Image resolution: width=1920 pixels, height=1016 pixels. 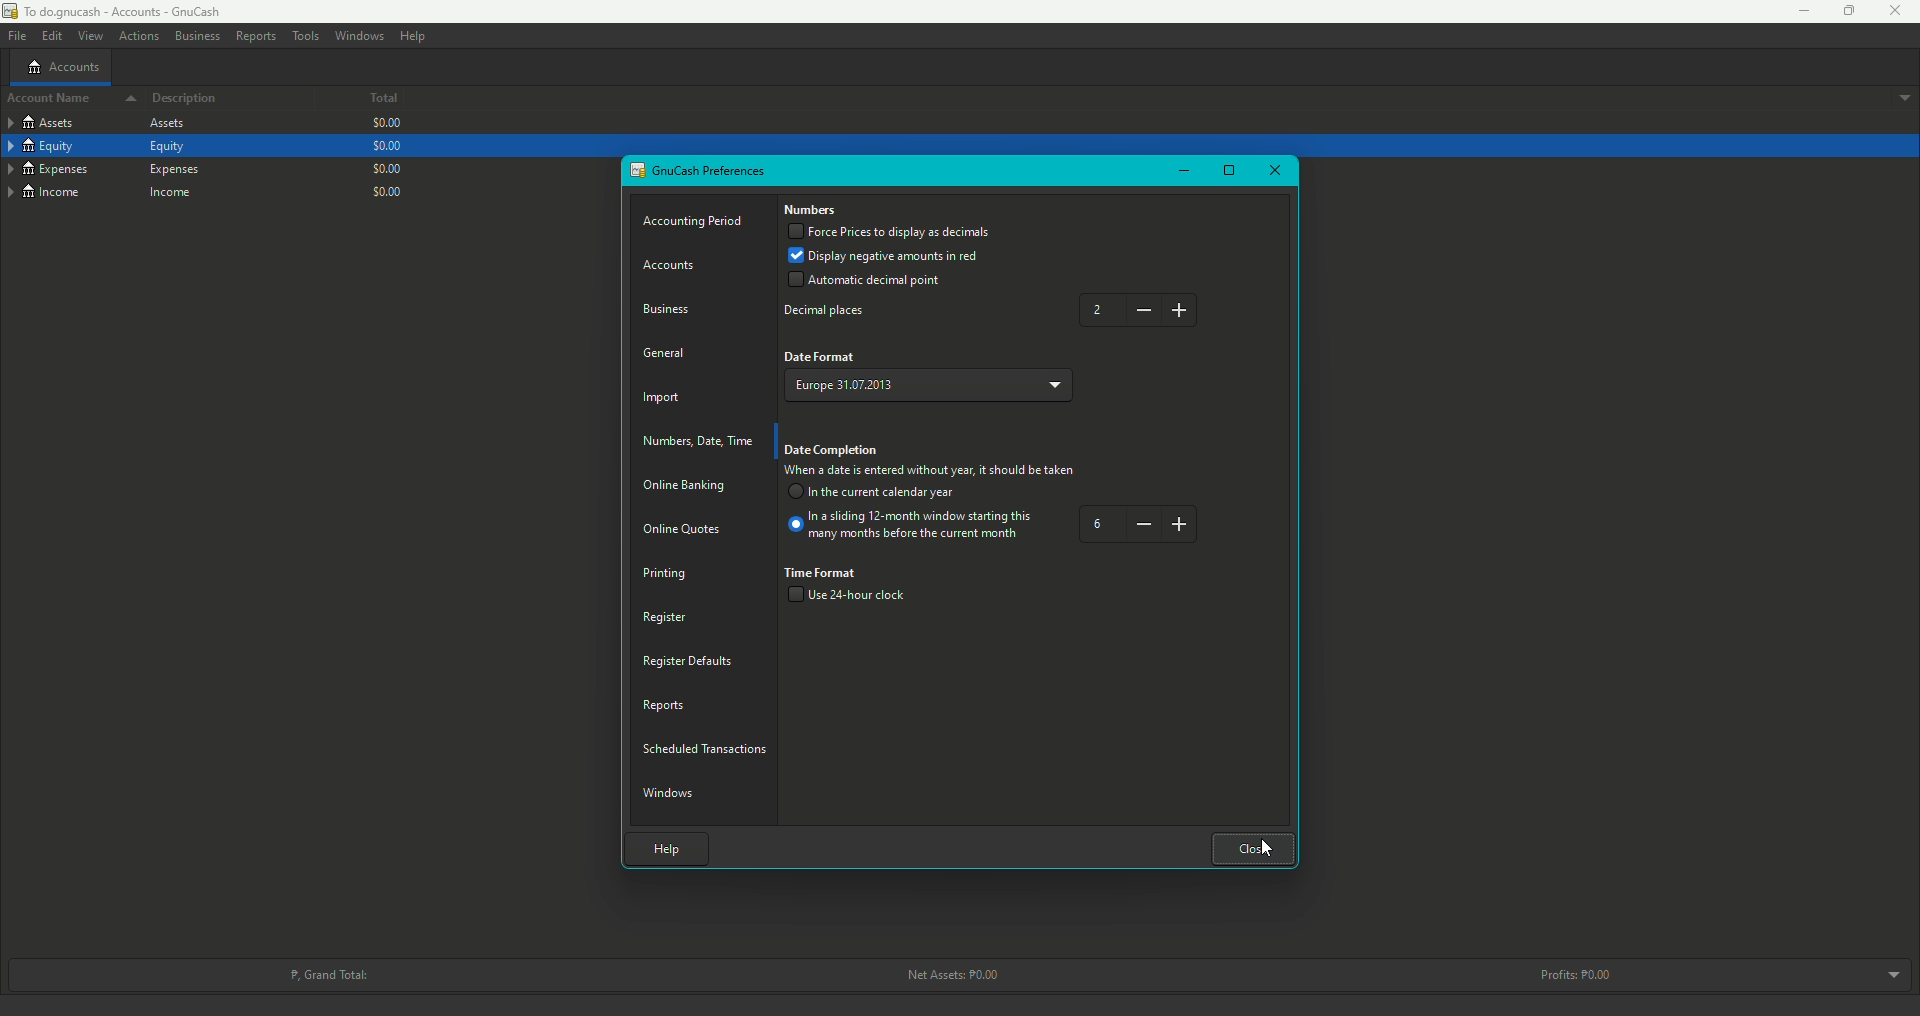 I want to click on Import, so click(x=665, y=400).